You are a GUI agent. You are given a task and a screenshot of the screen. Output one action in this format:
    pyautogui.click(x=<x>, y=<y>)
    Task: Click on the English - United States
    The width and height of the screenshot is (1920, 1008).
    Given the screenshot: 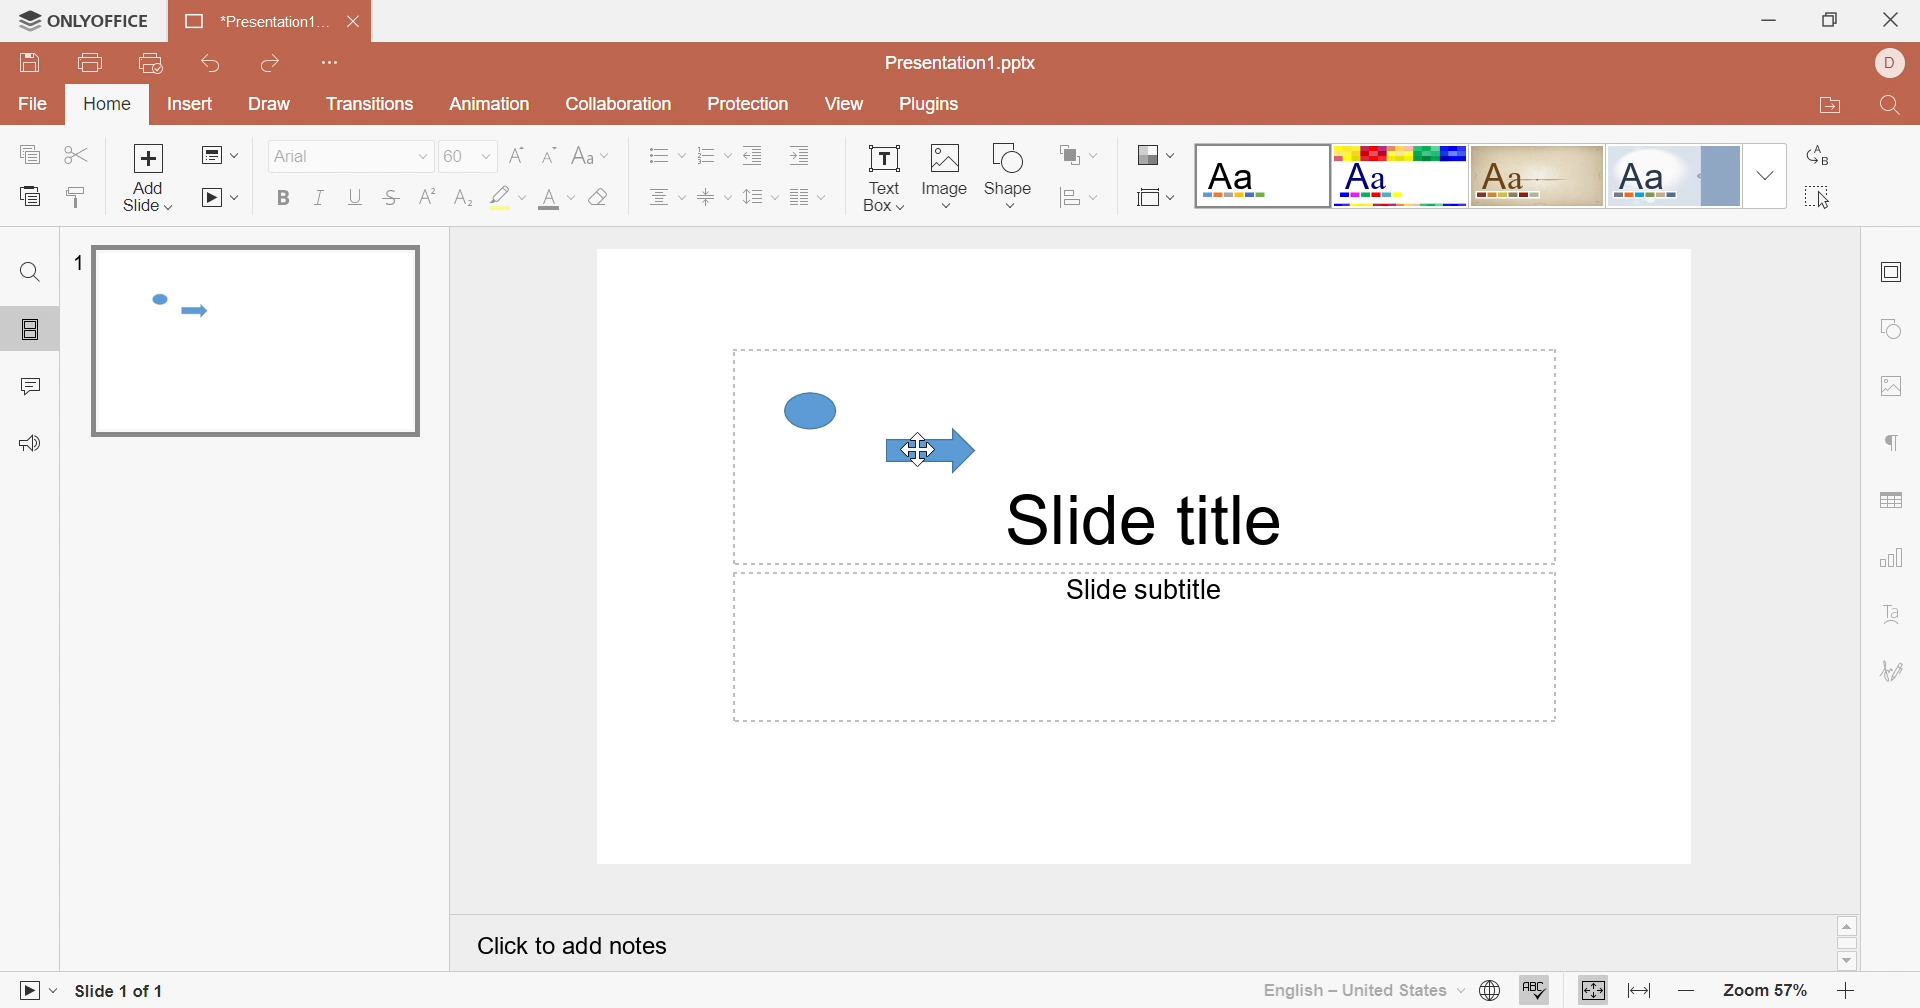 What is the action you would take?
    pyautogui.click(x=1357, y=989)
    